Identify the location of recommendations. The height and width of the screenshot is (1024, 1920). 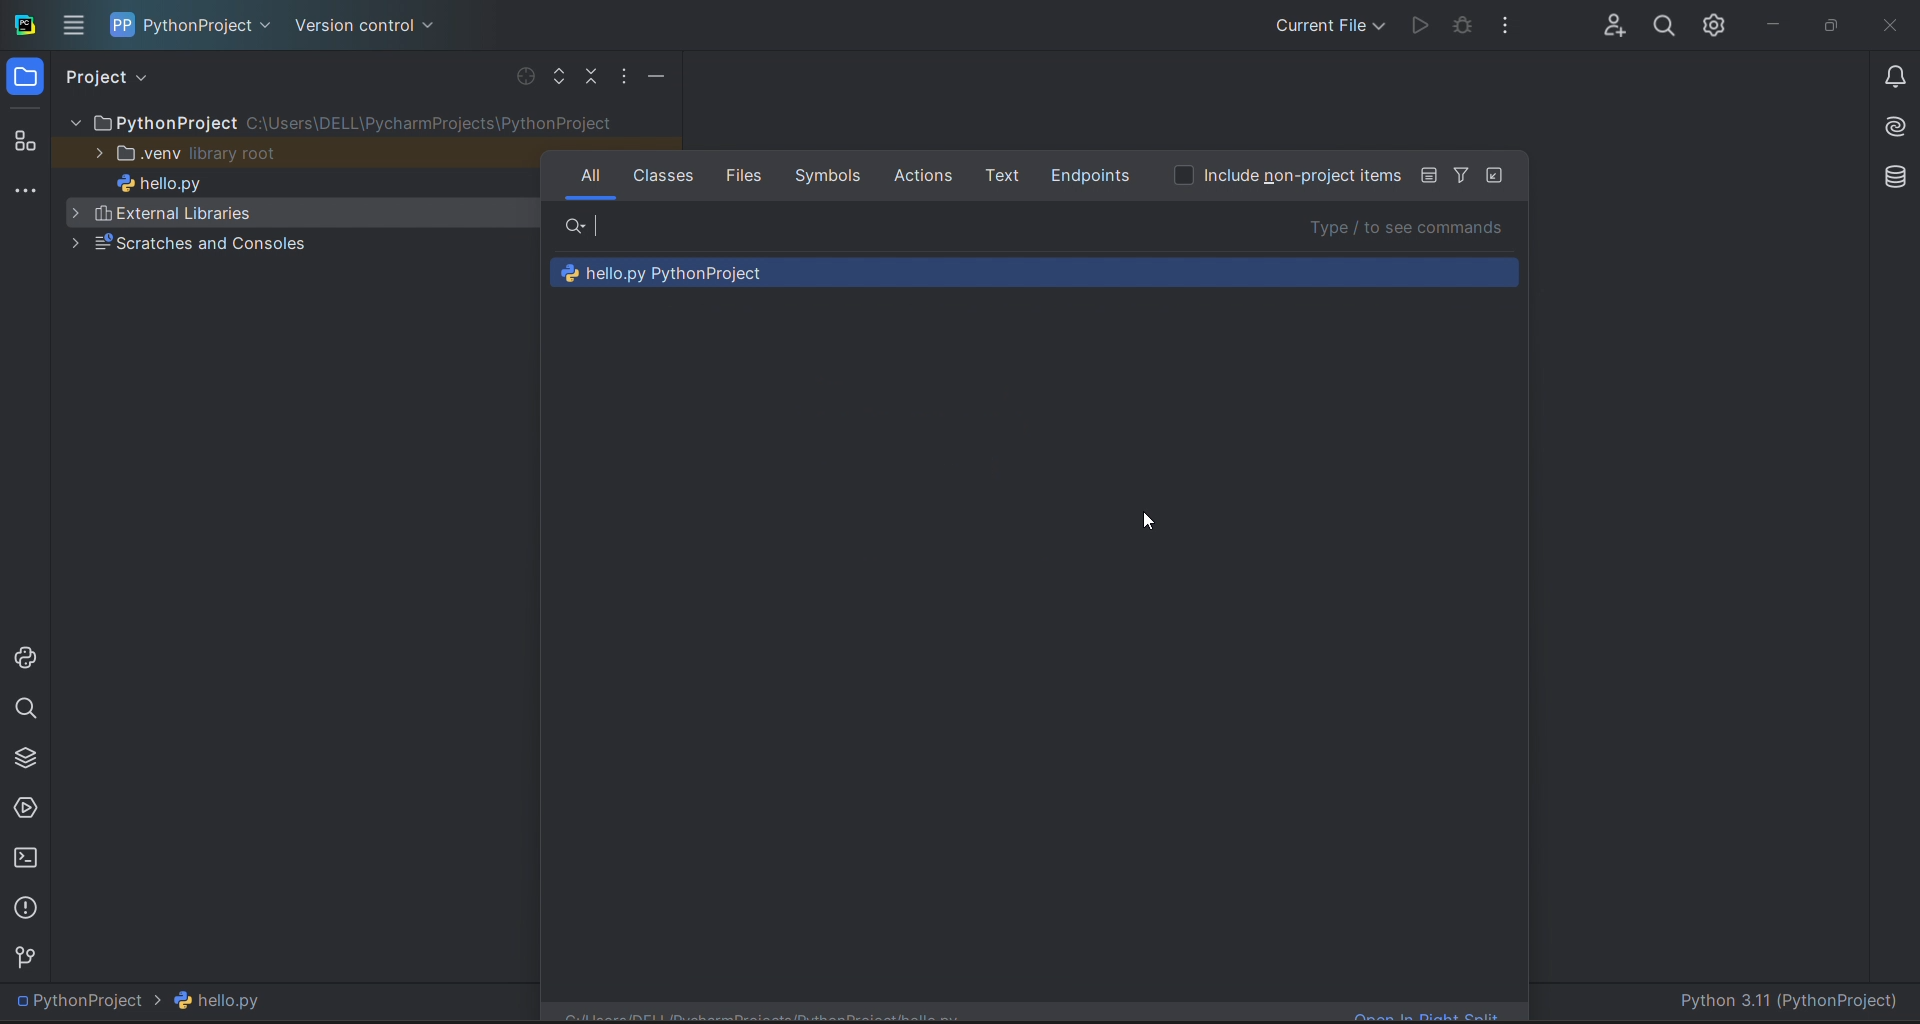
(1032, 273).